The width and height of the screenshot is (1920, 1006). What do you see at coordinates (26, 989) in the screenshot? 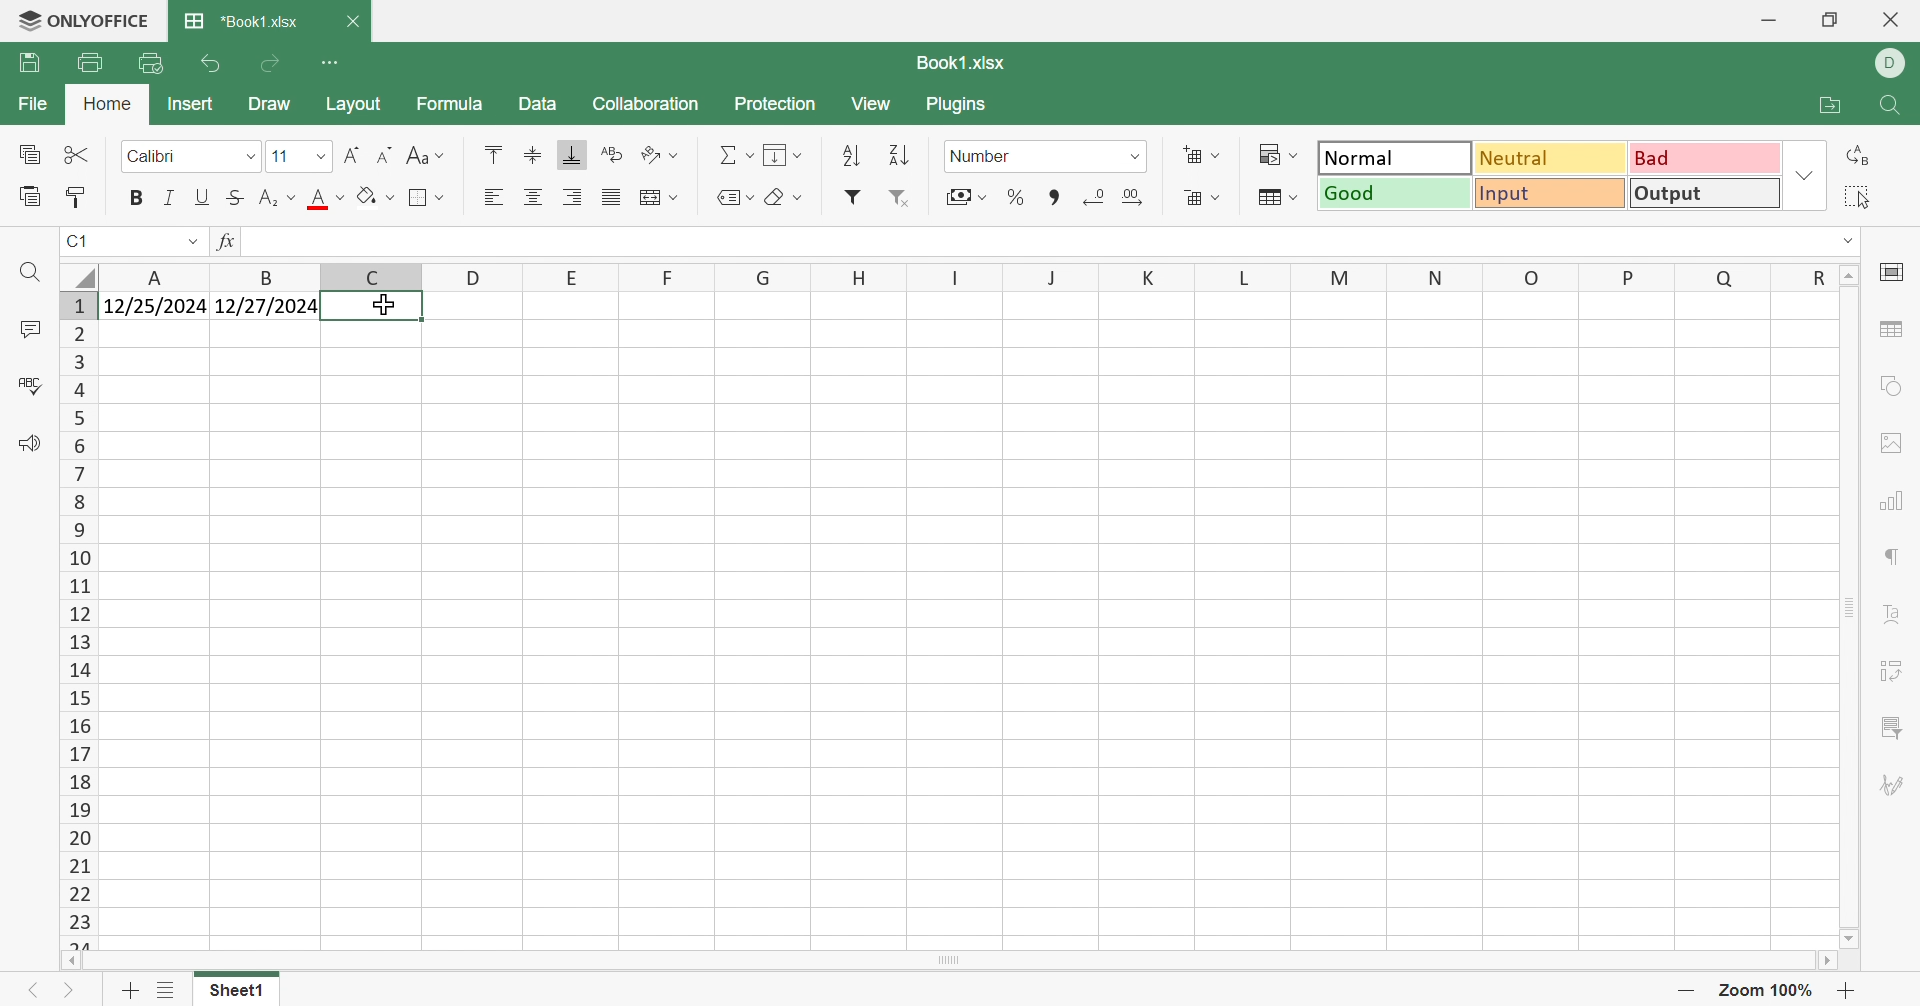
I see `Previous` at bounding box center [26, 989].